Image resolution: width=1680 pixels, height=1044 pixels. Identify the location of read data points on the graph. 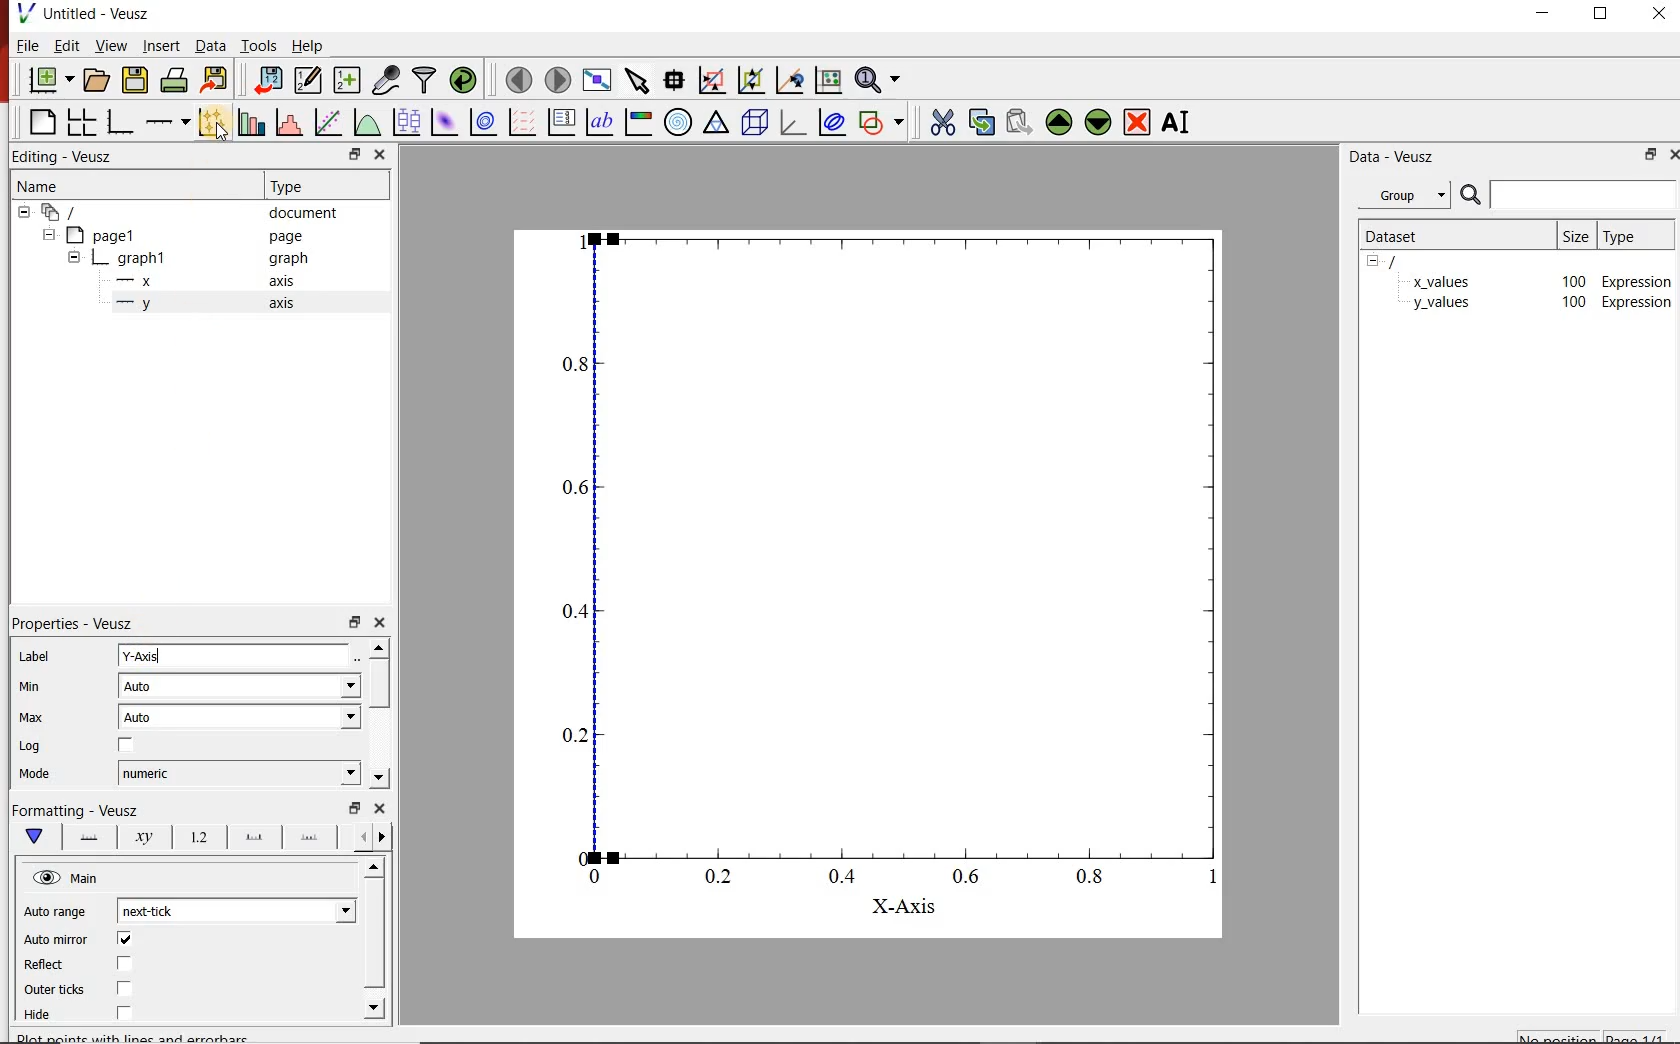
(675, 79).